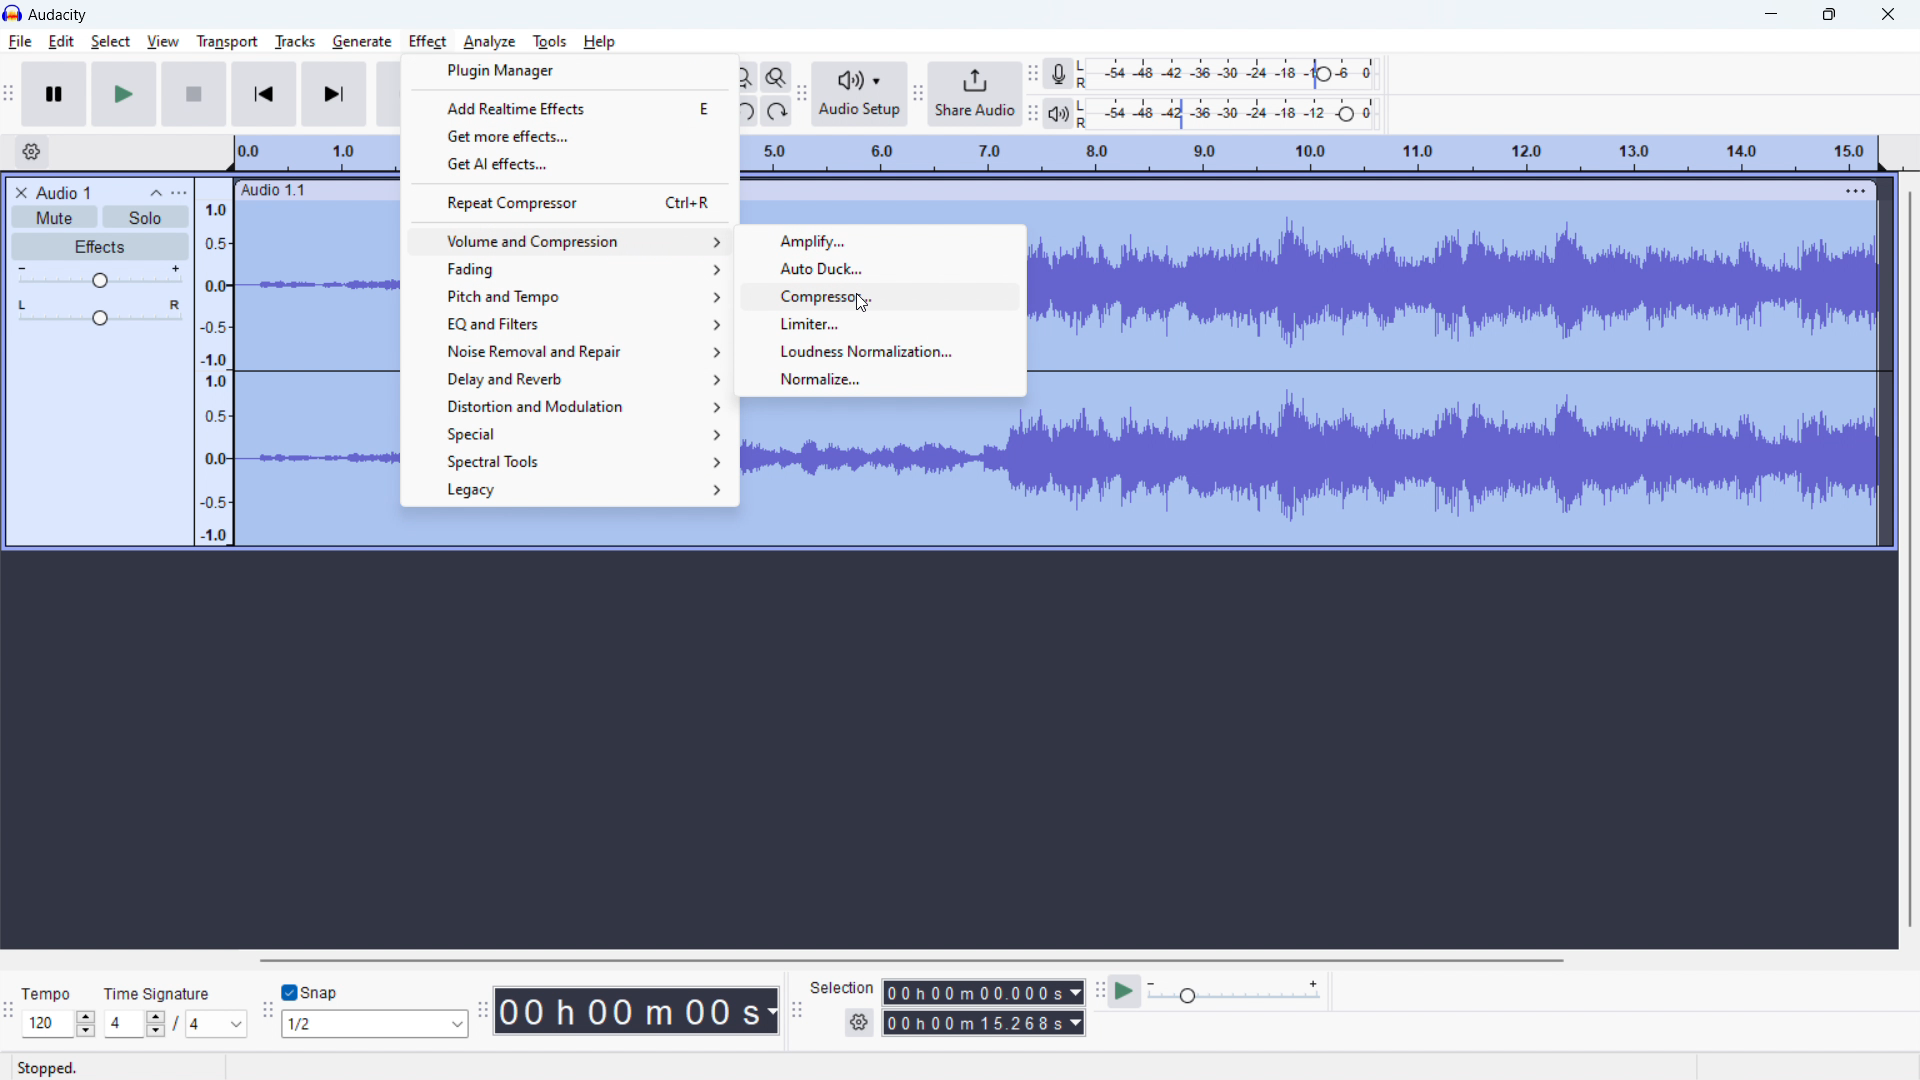 This screenshot has width=1920, height=1080. I want to click on spectral tools, so click(566, 460).